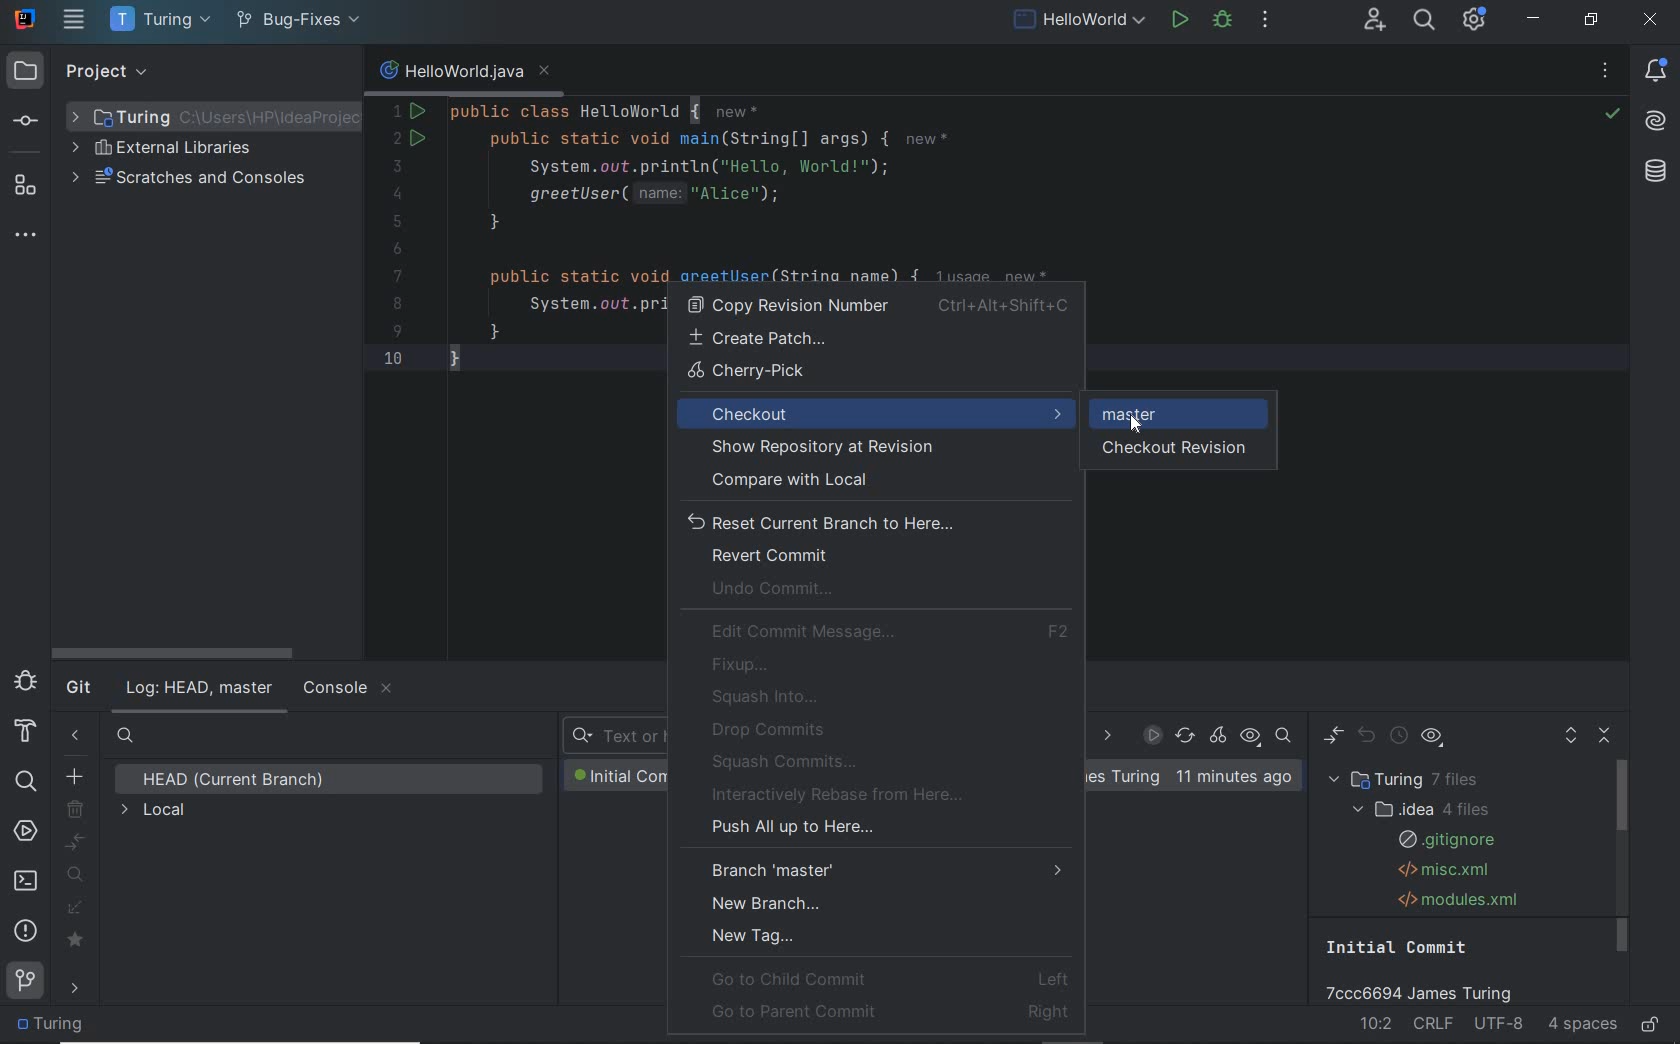 Image resolution: width=1680 pixels, height=1044 pixels. What do you see at coordinates (788, 761) in the screenshot?
I see `squash commits` at bounding box center [788, 761].